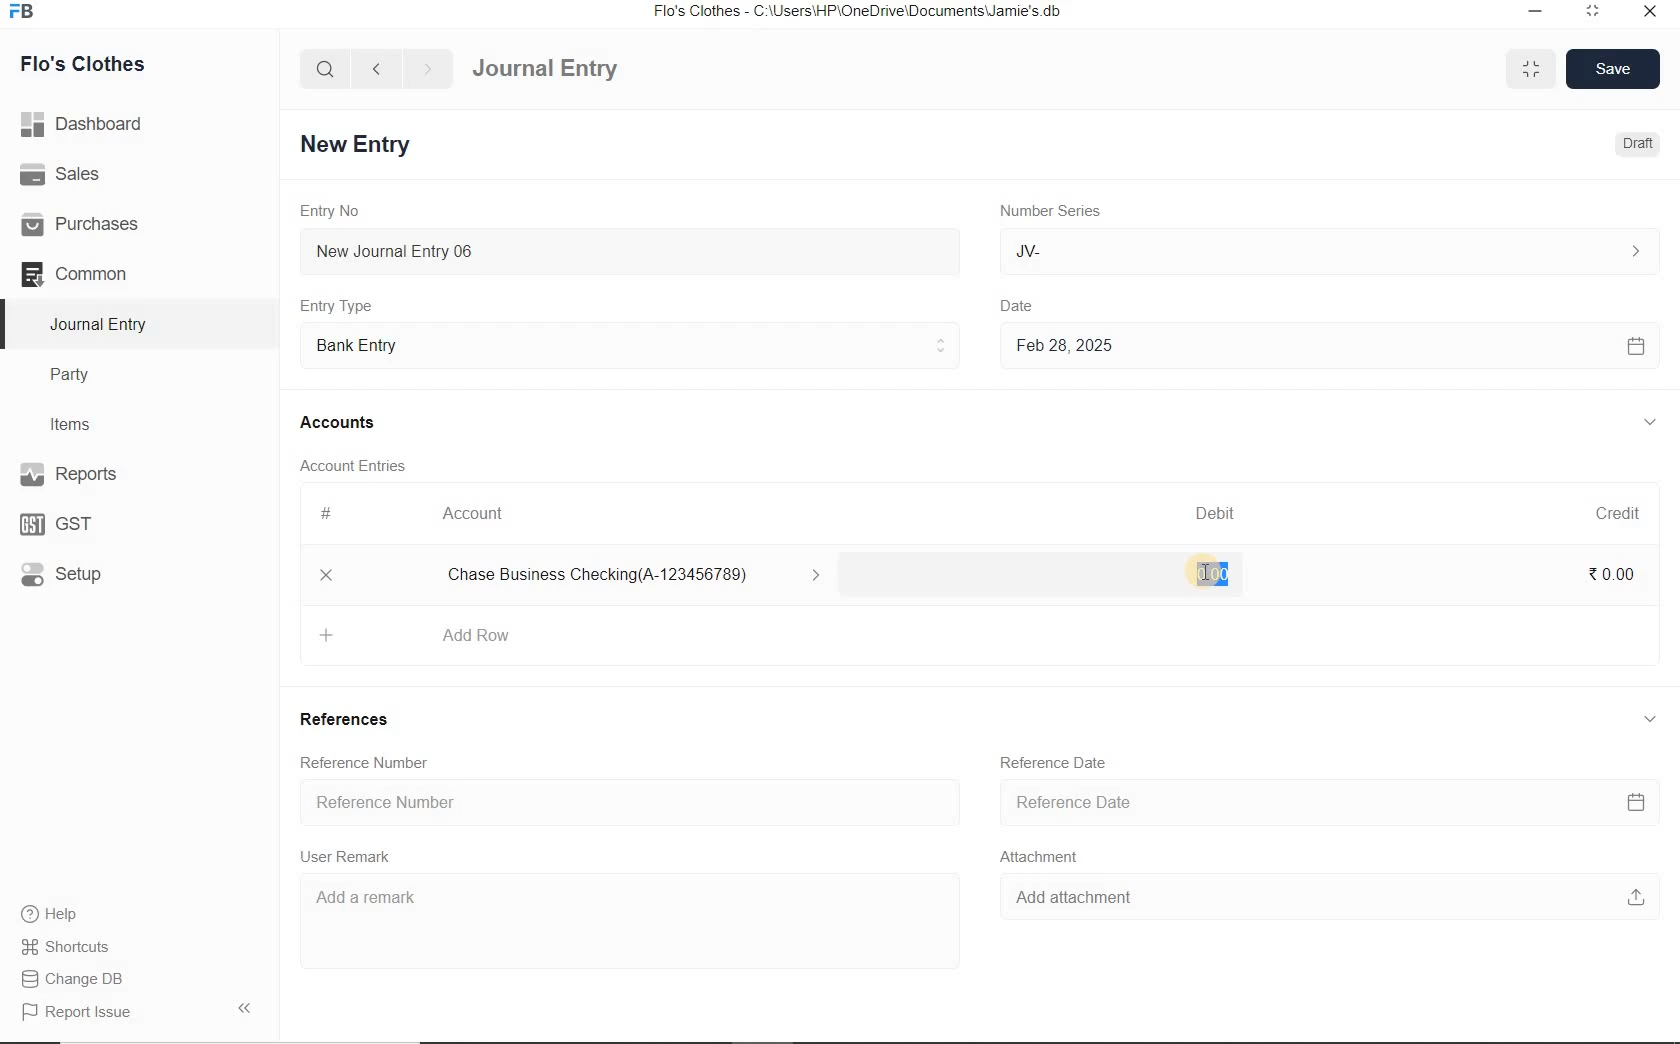  Describe the element at coordinates (351, 722) in the screenshot. I see `References` at that location.